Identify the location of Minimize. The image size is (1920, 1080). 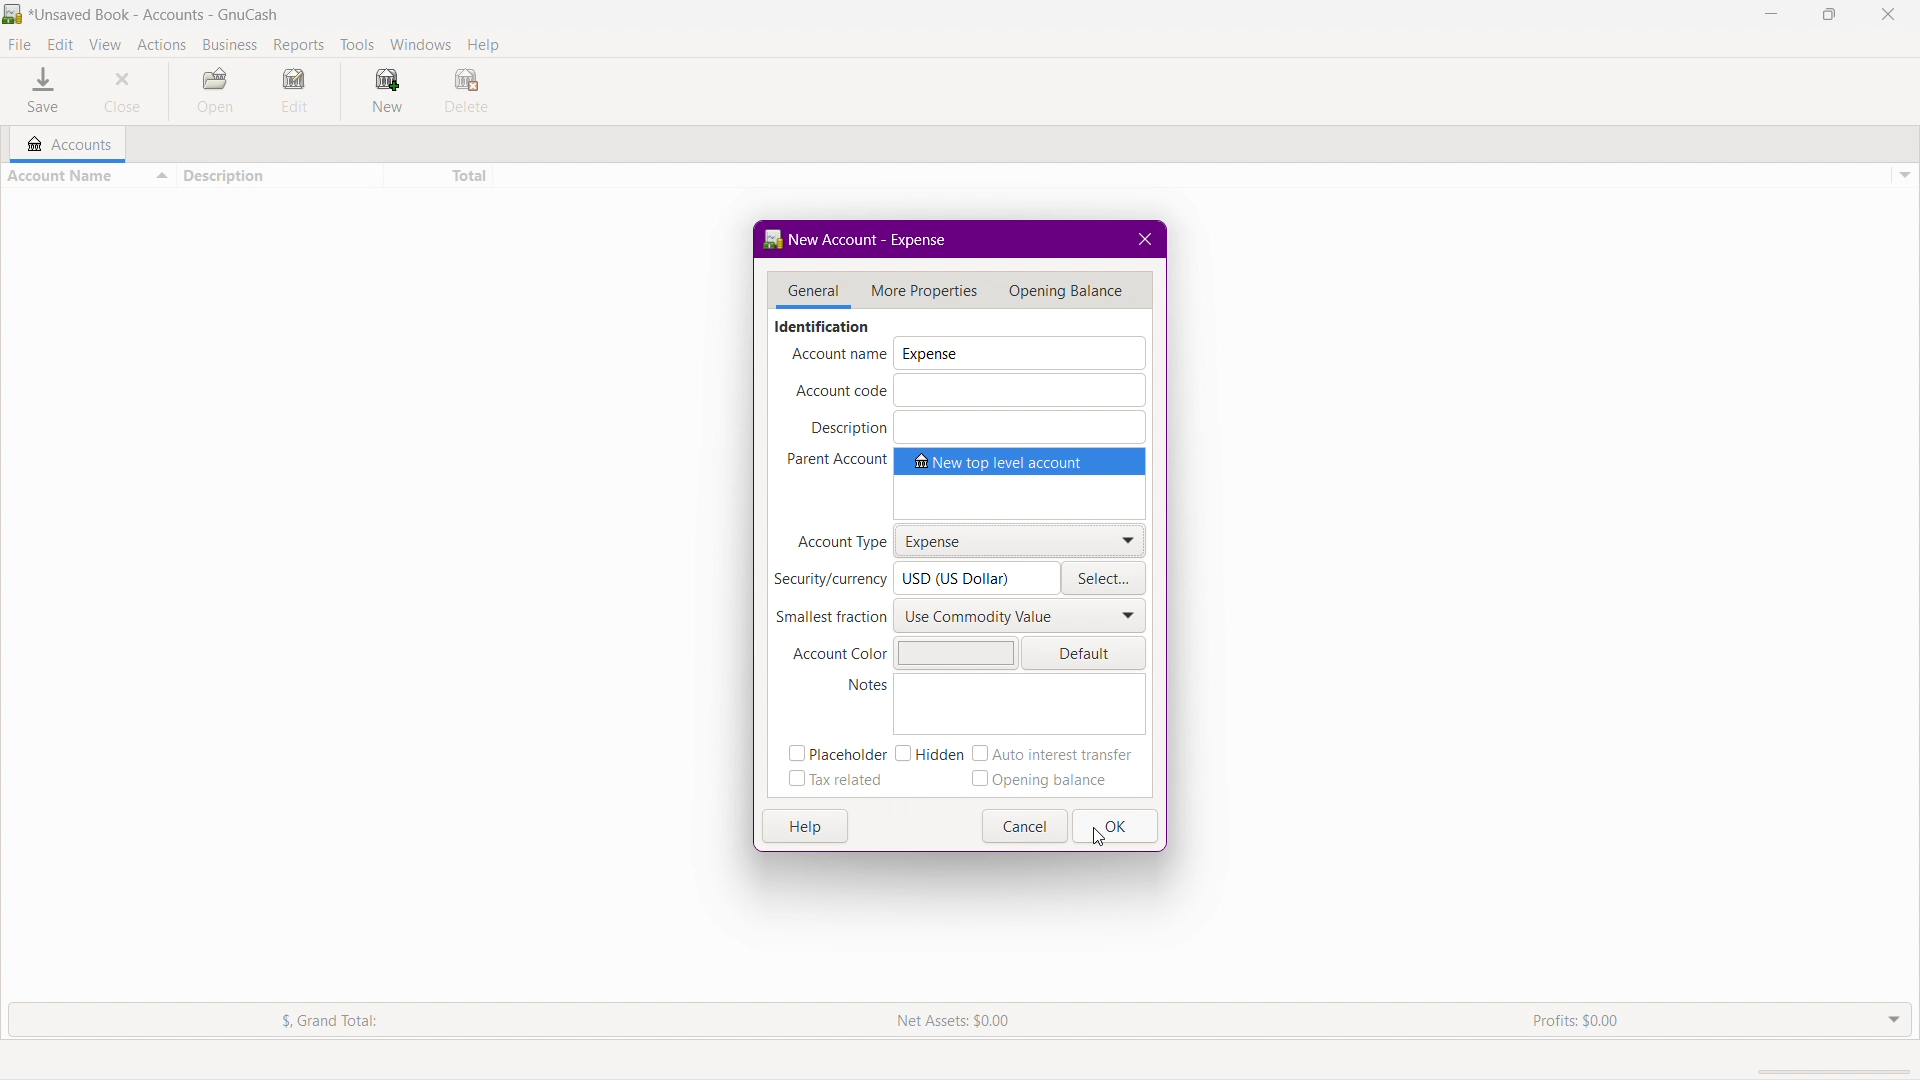
(1774, 15).